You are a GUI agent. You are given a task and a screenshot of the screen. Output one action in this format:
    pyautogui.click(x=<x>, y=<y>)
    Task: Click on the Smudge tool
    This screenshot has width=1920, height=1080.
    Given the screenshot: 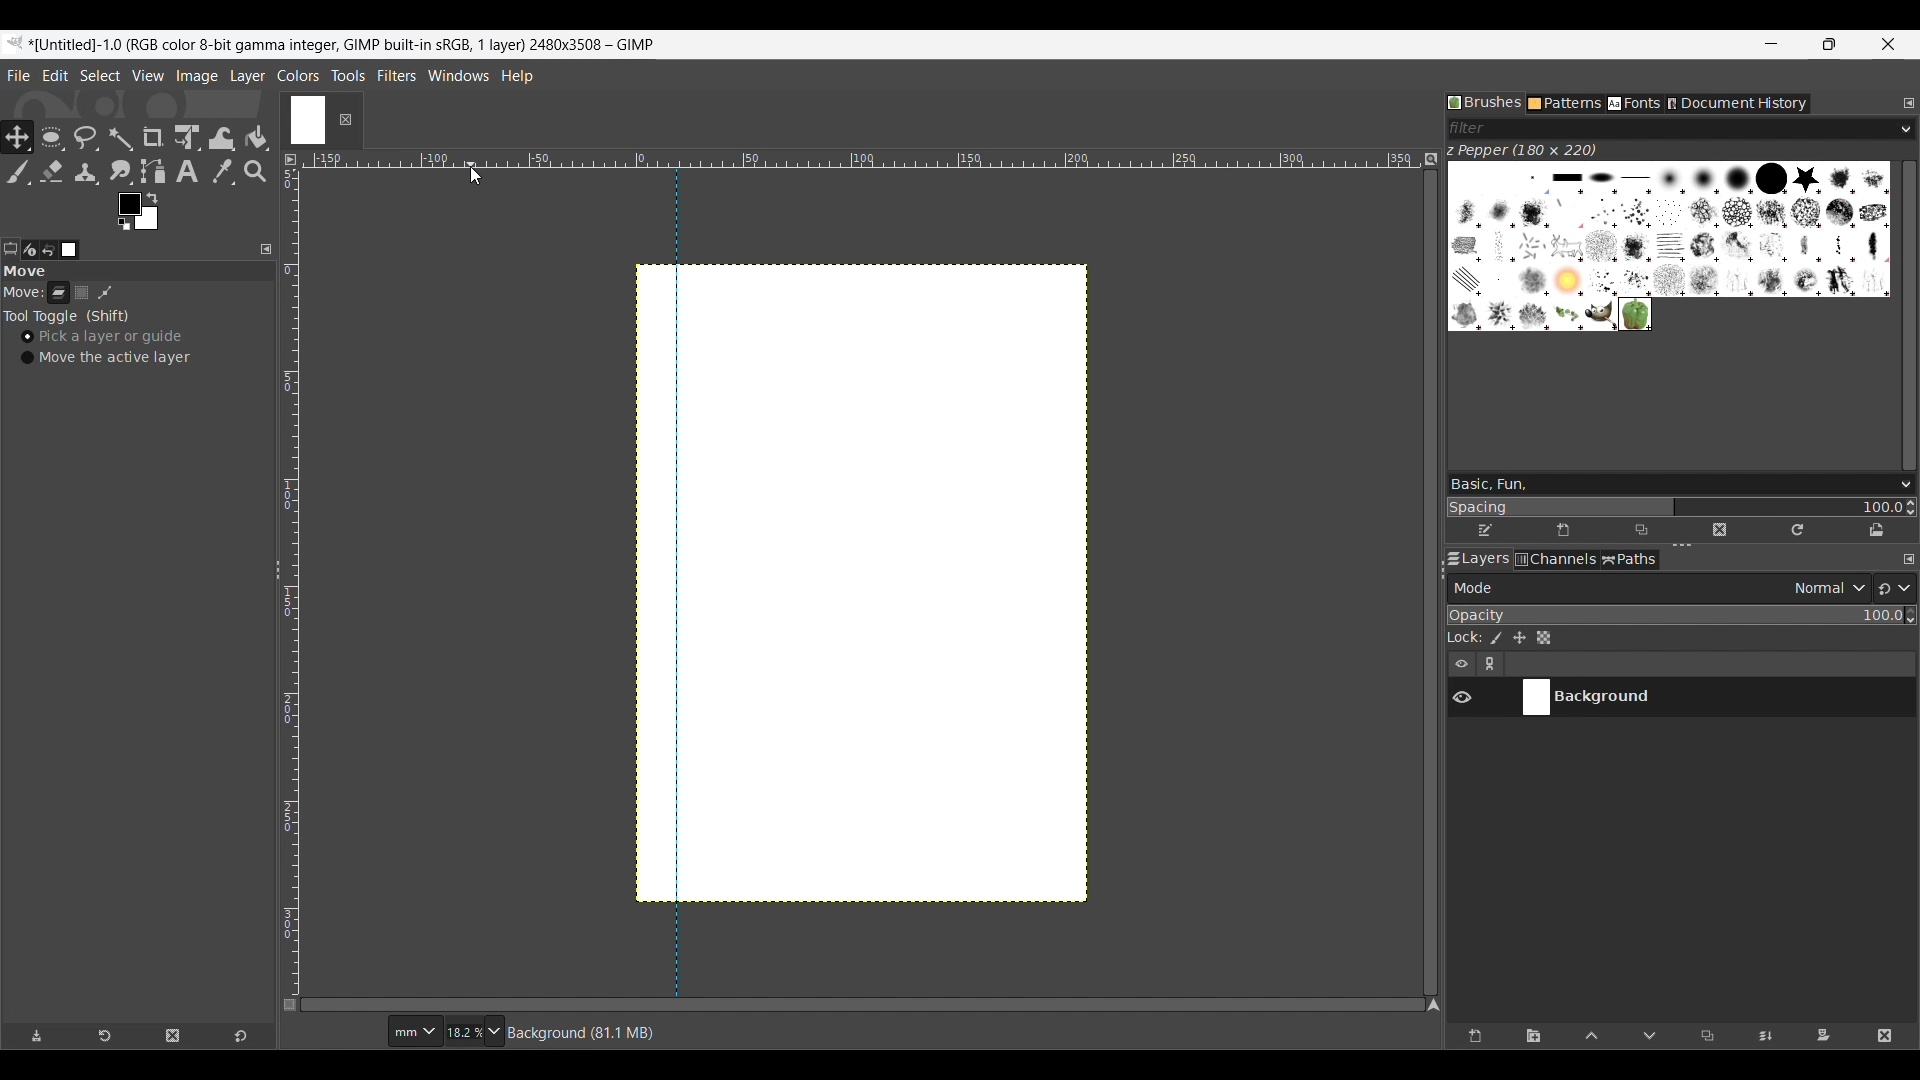 What is the action you would take?
    pyautogui.click(x=120, y=172)
    